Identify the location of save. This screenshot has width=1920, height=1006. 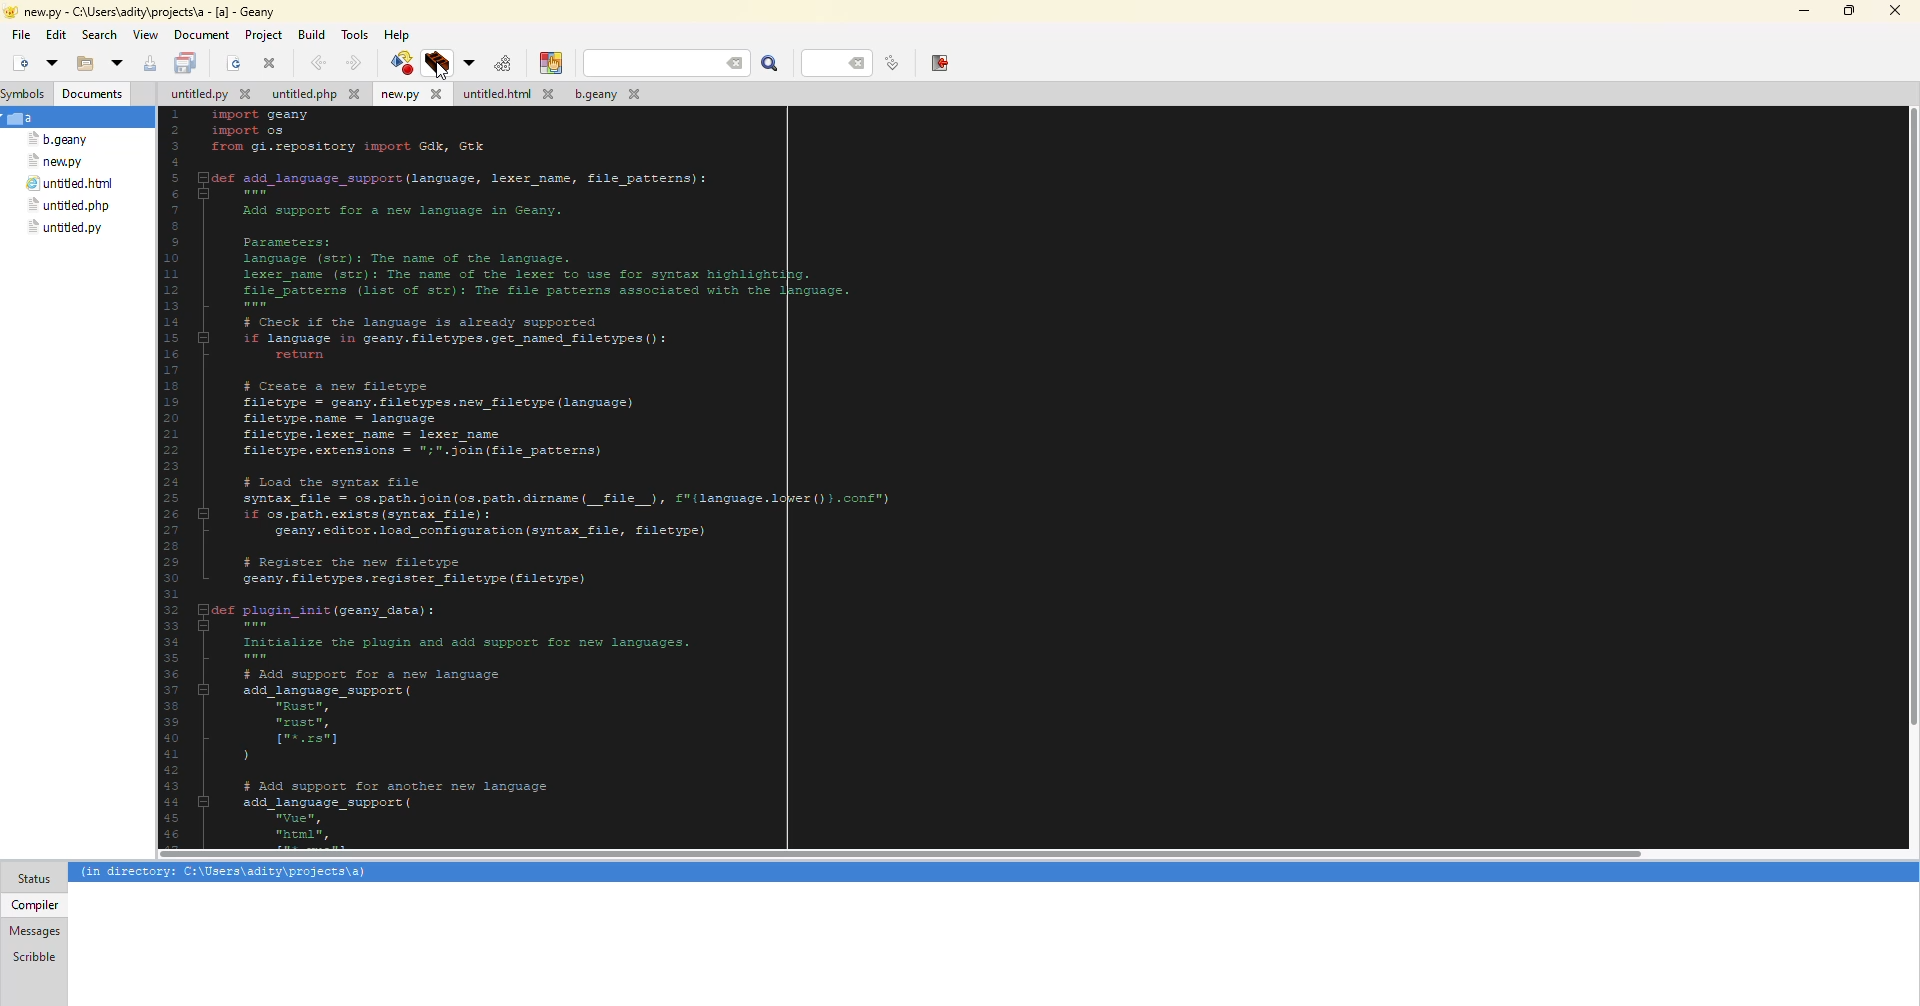
(186, 63).